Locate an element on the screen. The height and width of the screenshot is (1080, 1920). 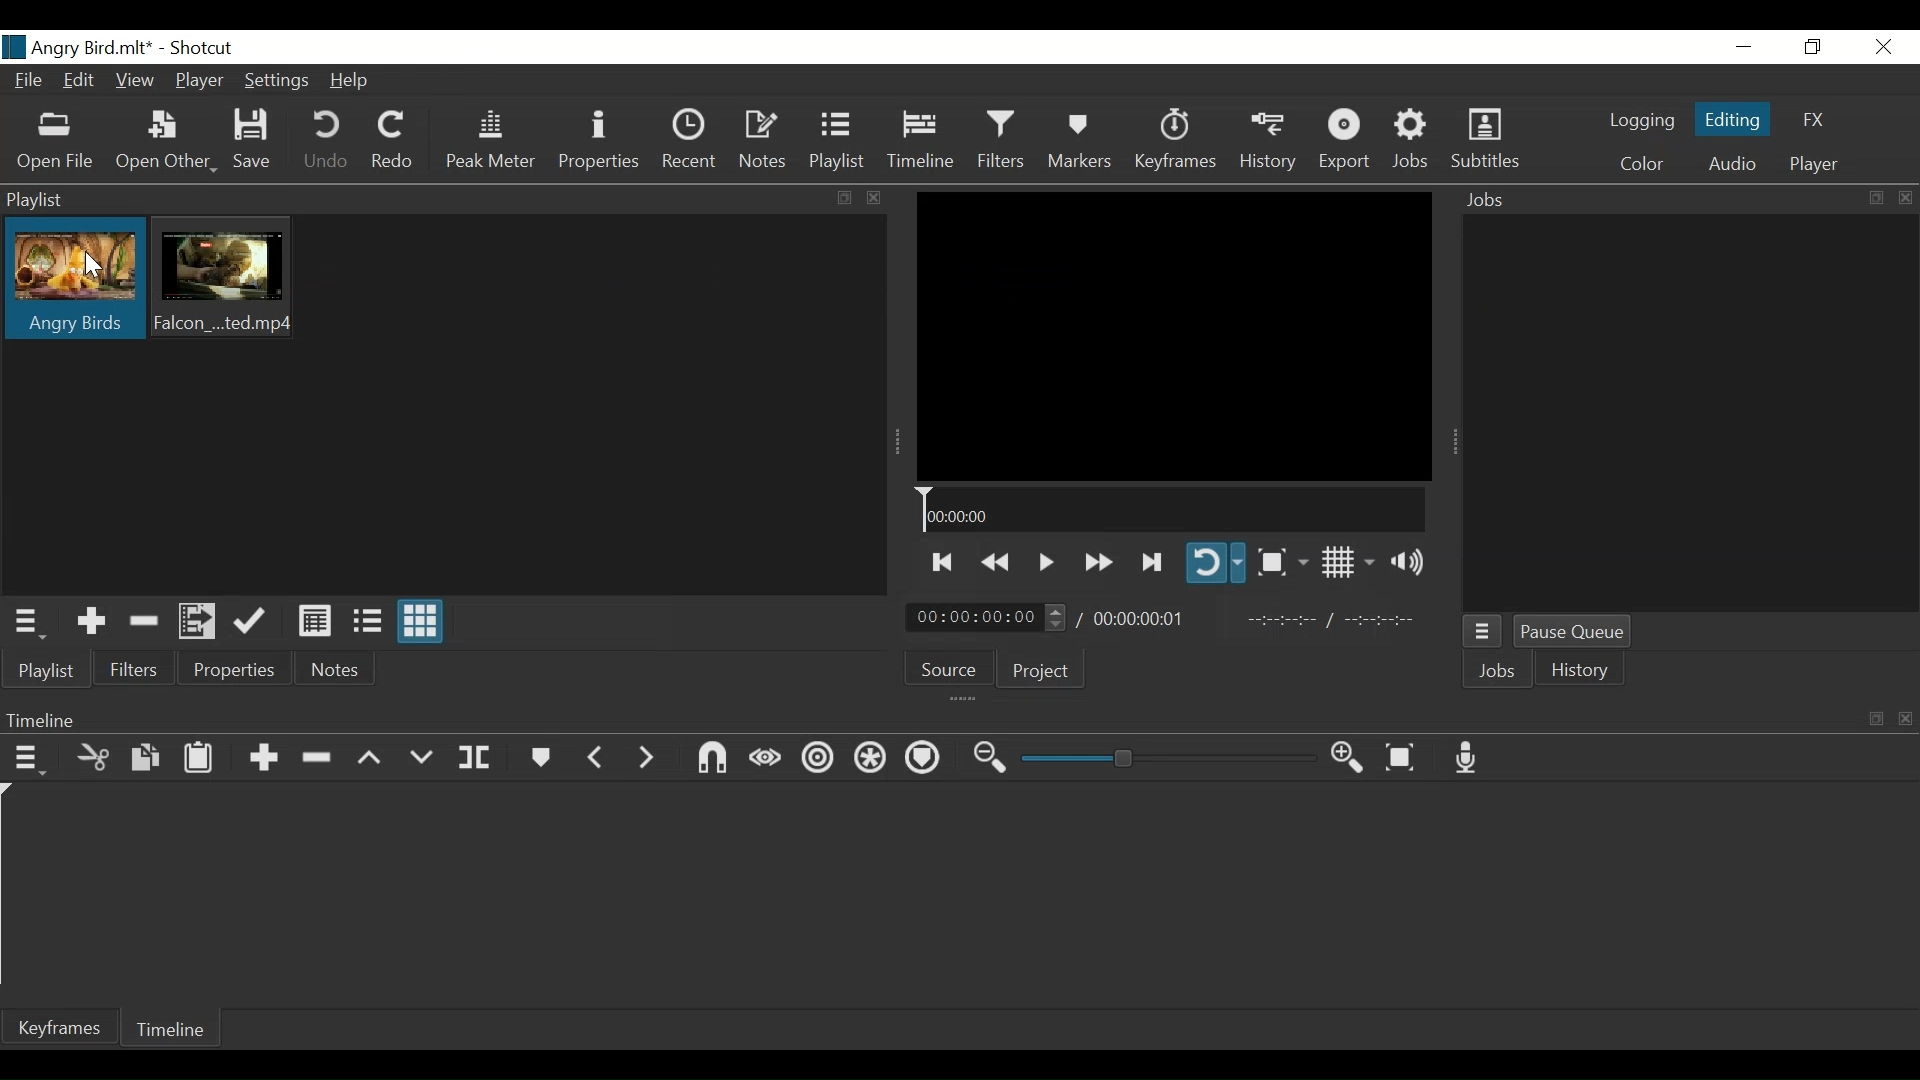
Properties is located at coordinates (601, 144).